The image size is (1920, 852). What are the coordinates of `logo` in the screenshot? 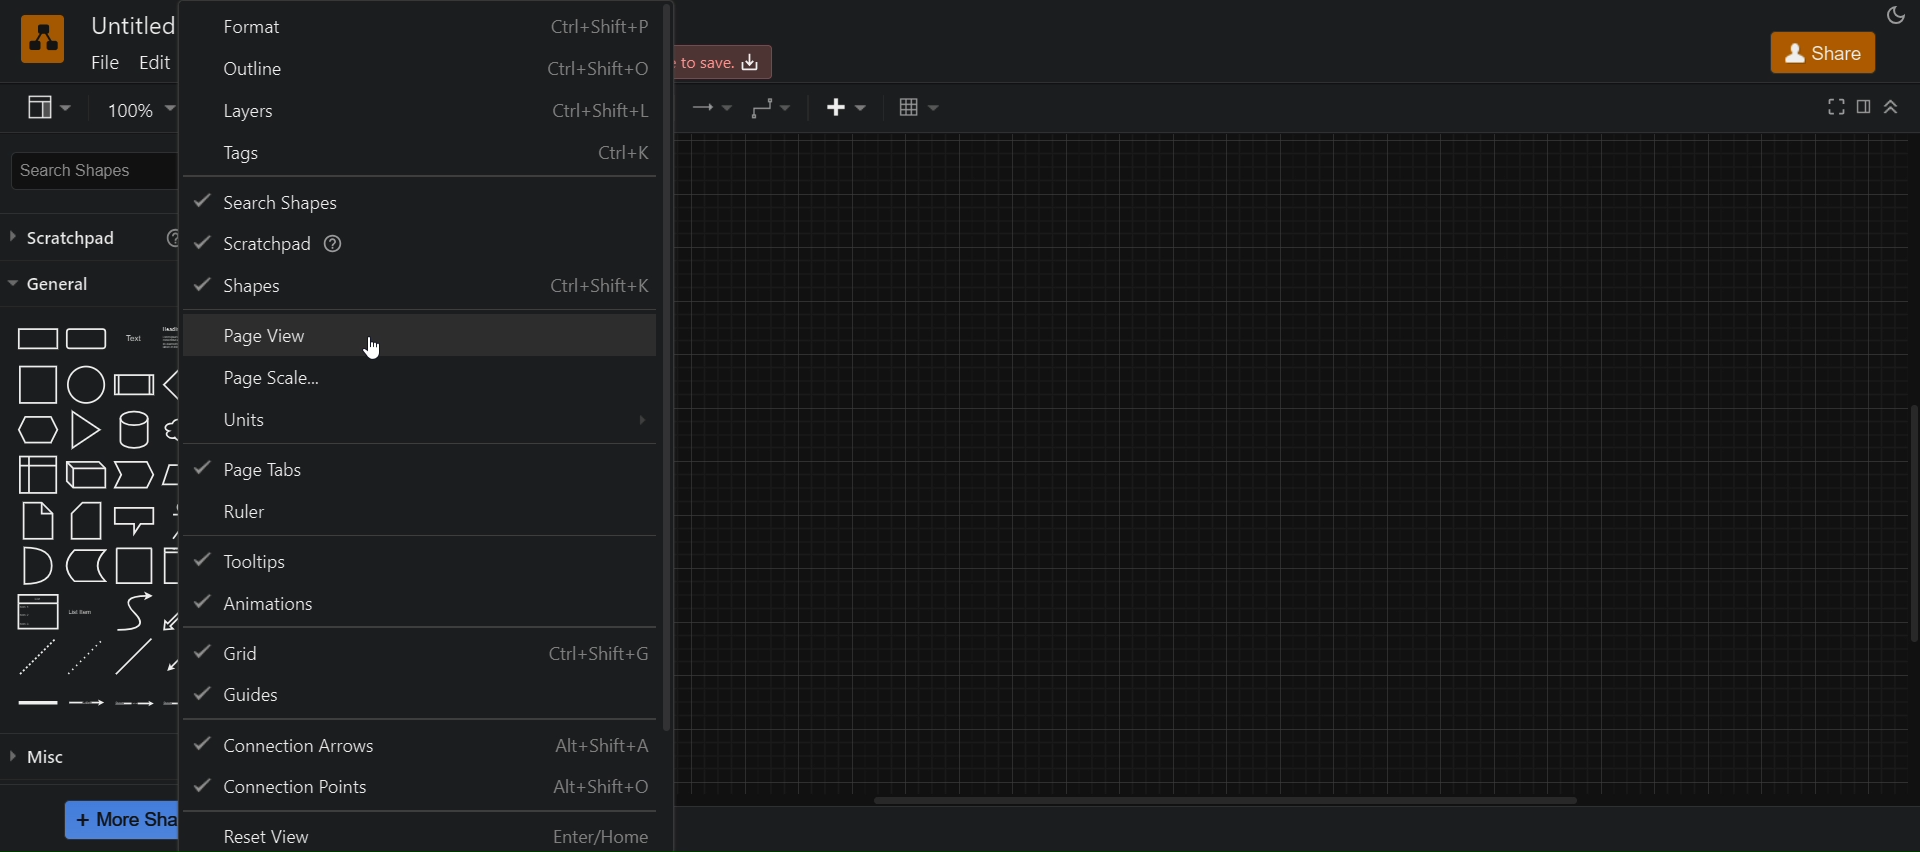 It's located at (40, 37).